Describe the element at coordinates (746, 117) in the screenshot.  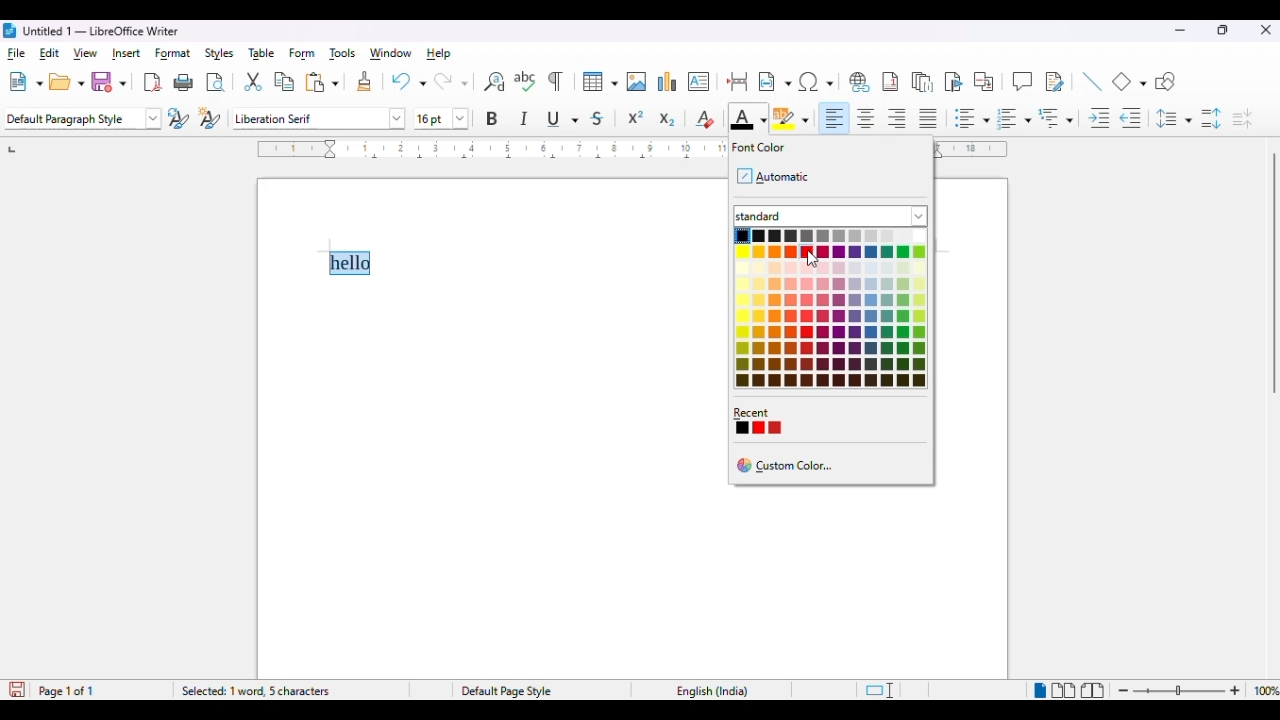
I see `font color` at that location.